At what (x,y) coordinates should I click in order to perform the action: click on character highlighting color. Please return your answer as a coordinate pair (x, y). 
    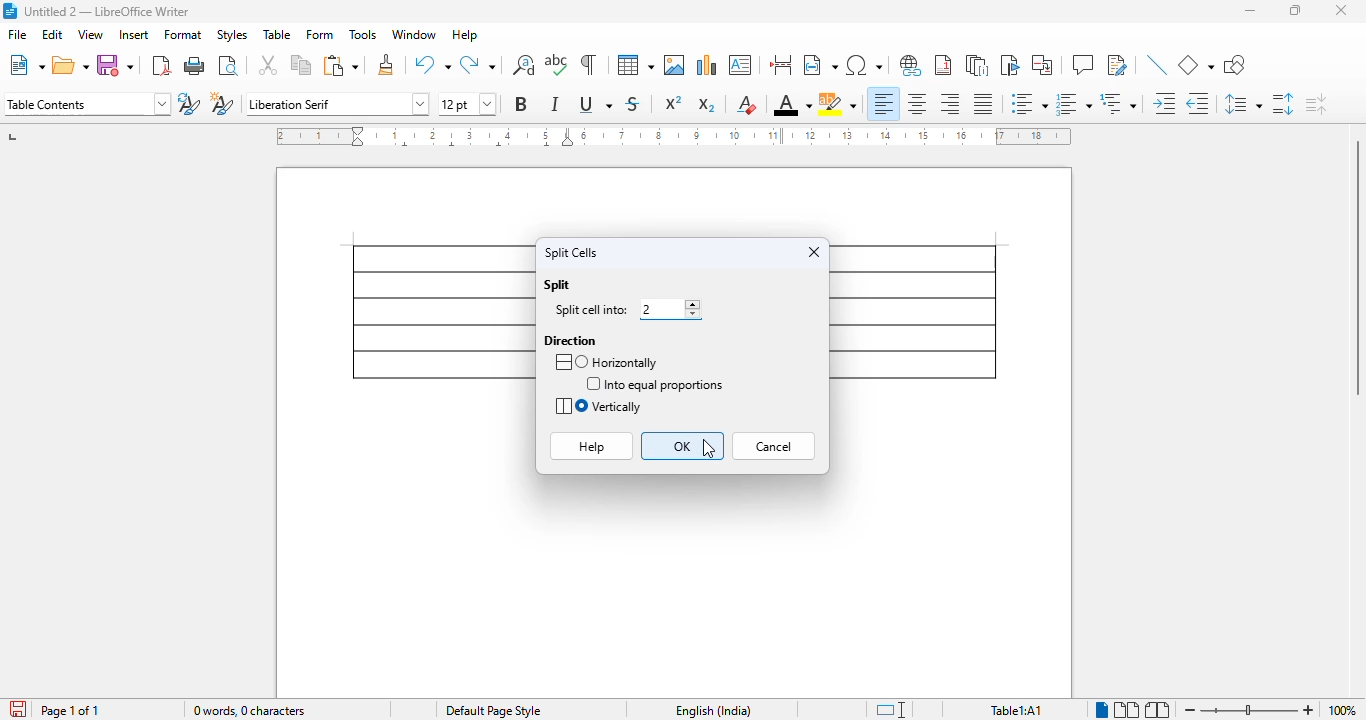
    Looking at the image, I should click on (838, 104).